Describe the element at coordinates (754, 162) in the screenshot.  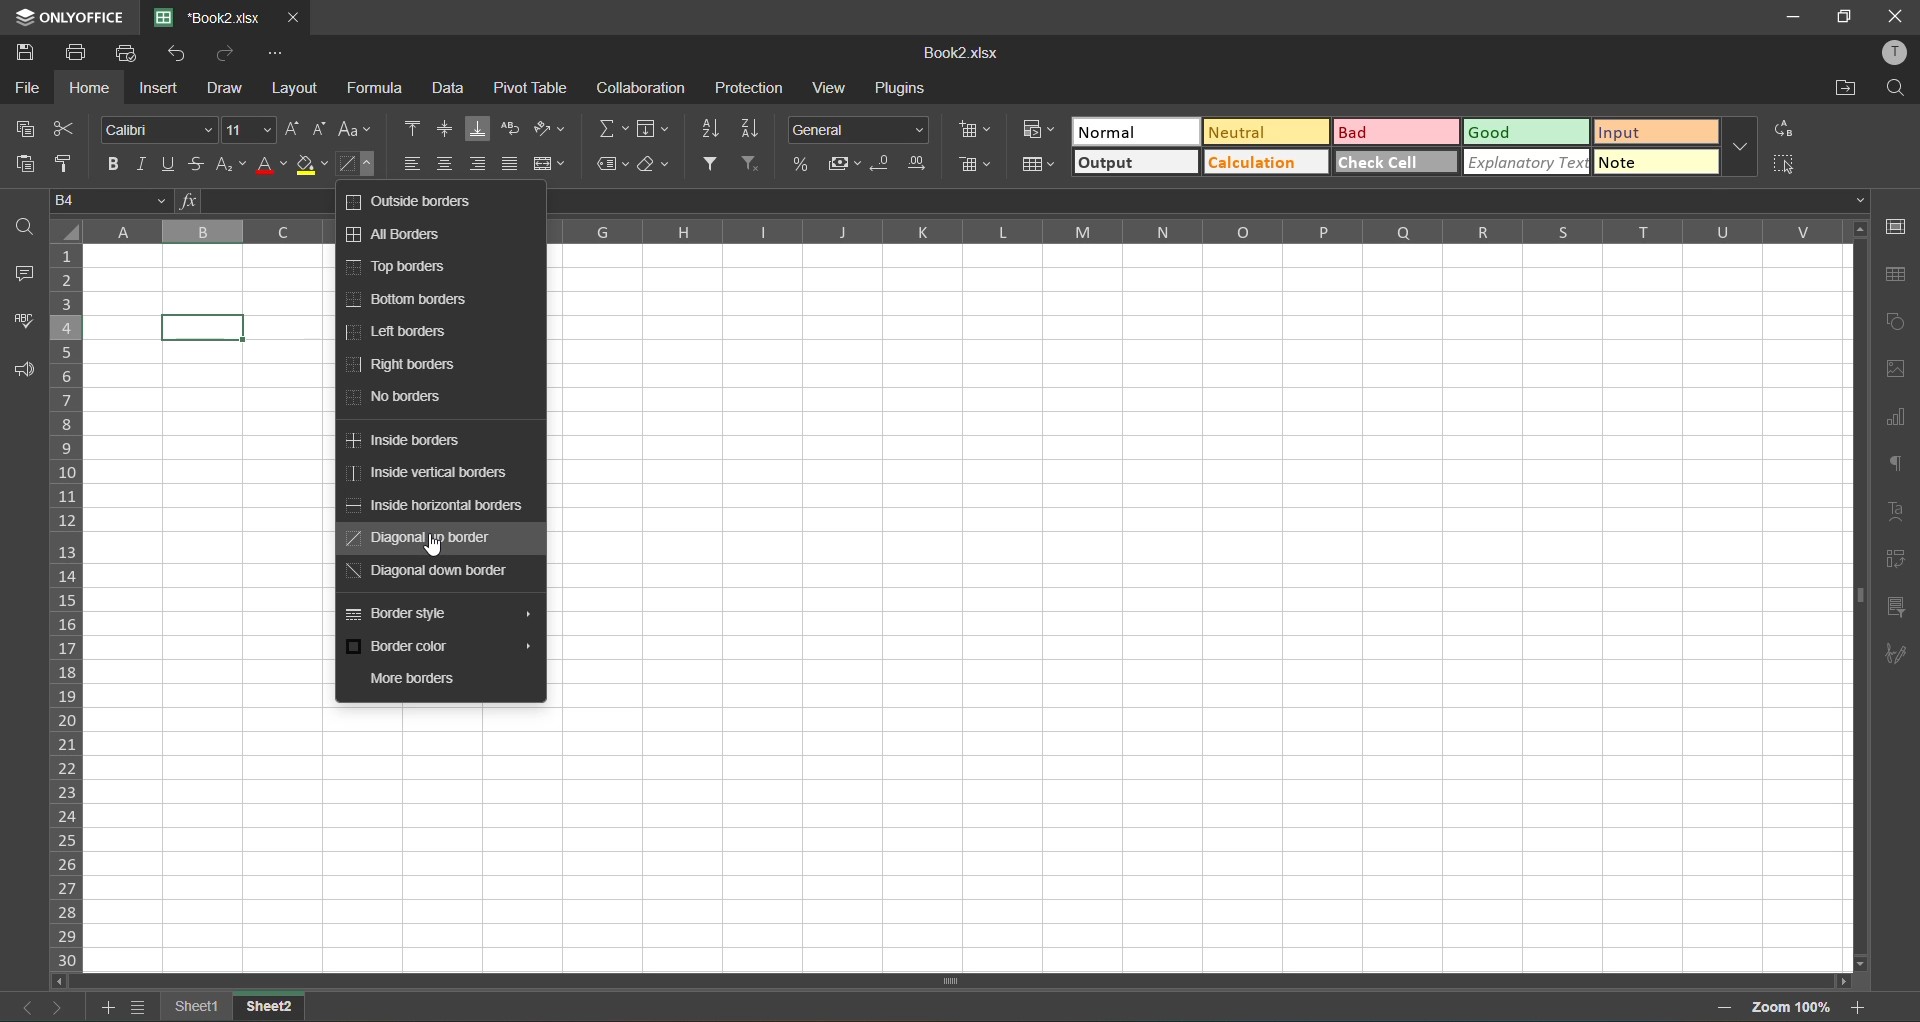
I see `clearfilter` at that location.